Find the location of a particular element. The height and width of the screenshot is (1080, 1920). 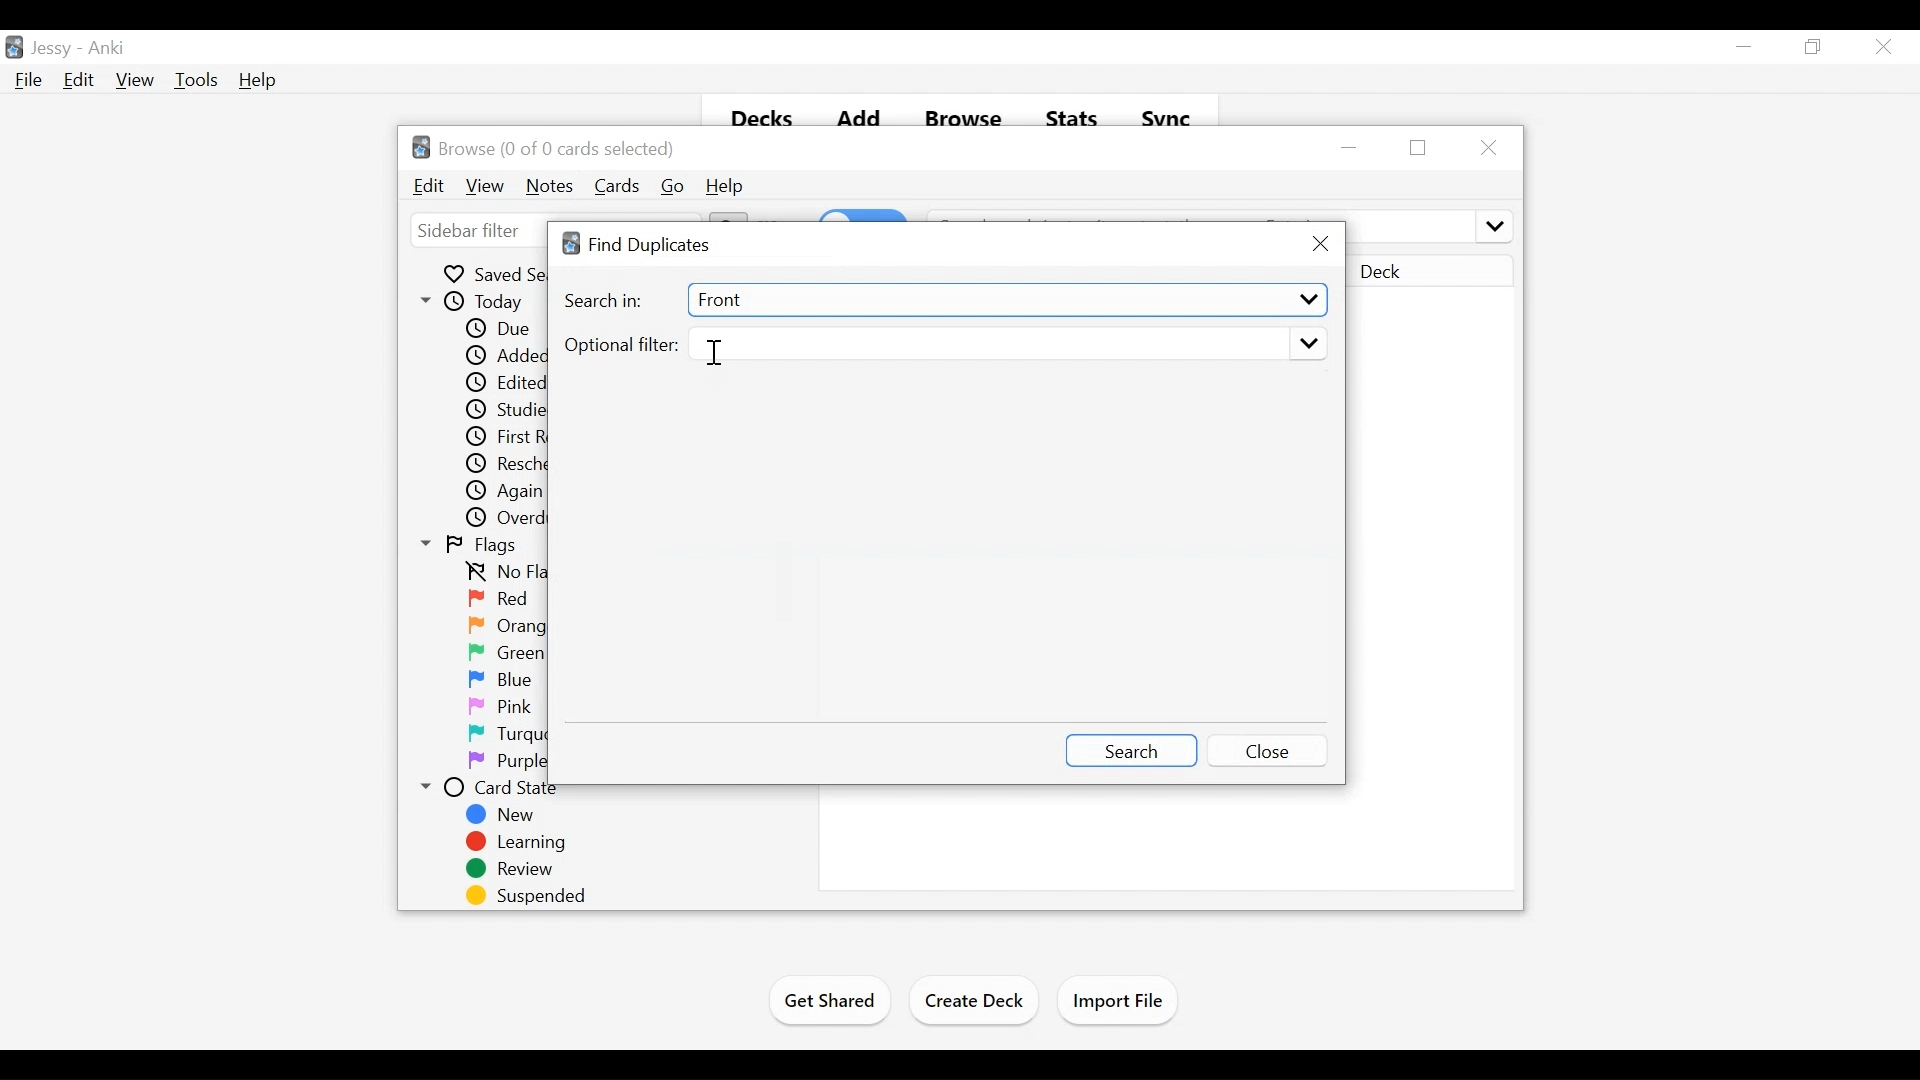

Help is located at coordinates (725, 187).